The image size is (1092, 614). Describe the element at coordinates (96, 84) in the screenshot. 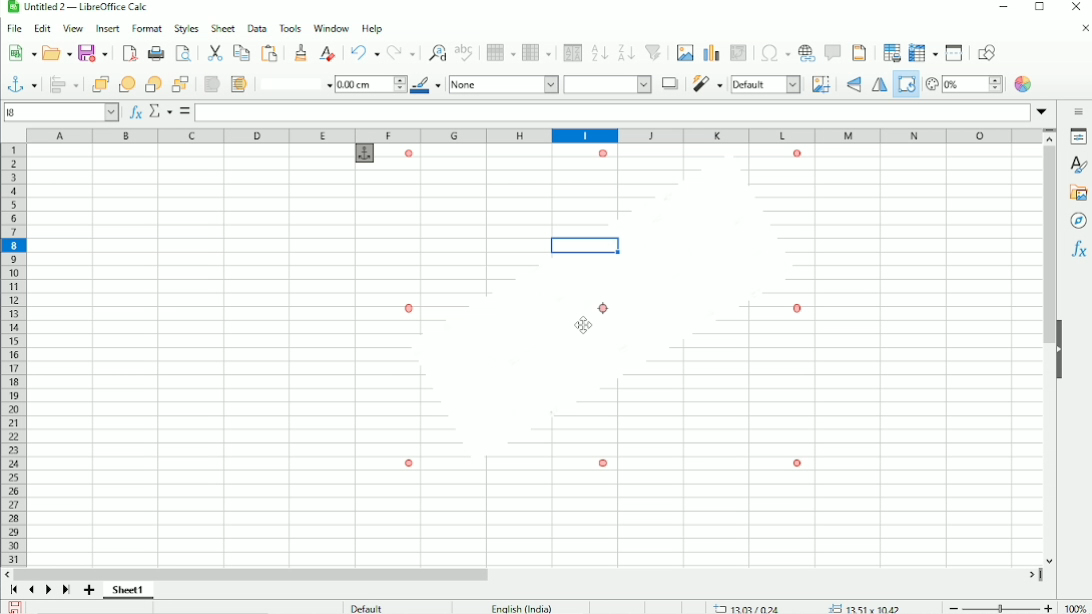

I see `Bring to front` at that location.